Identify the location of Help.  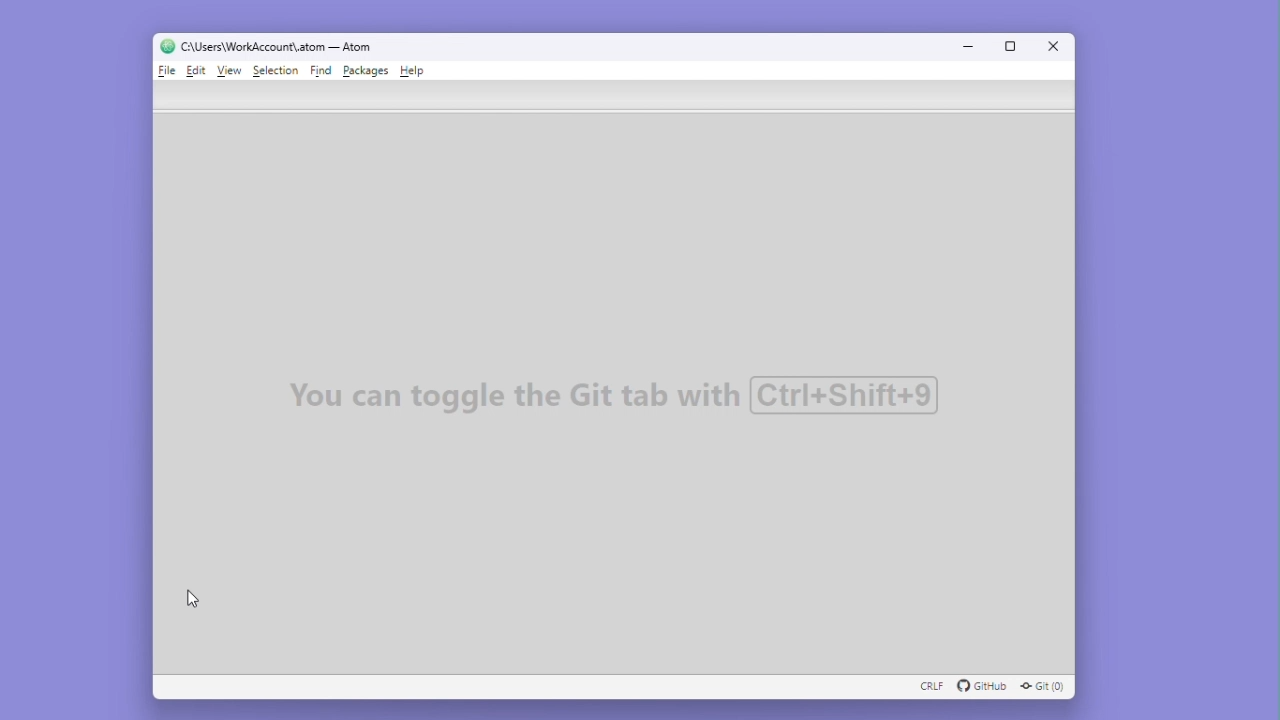
(411, 70).